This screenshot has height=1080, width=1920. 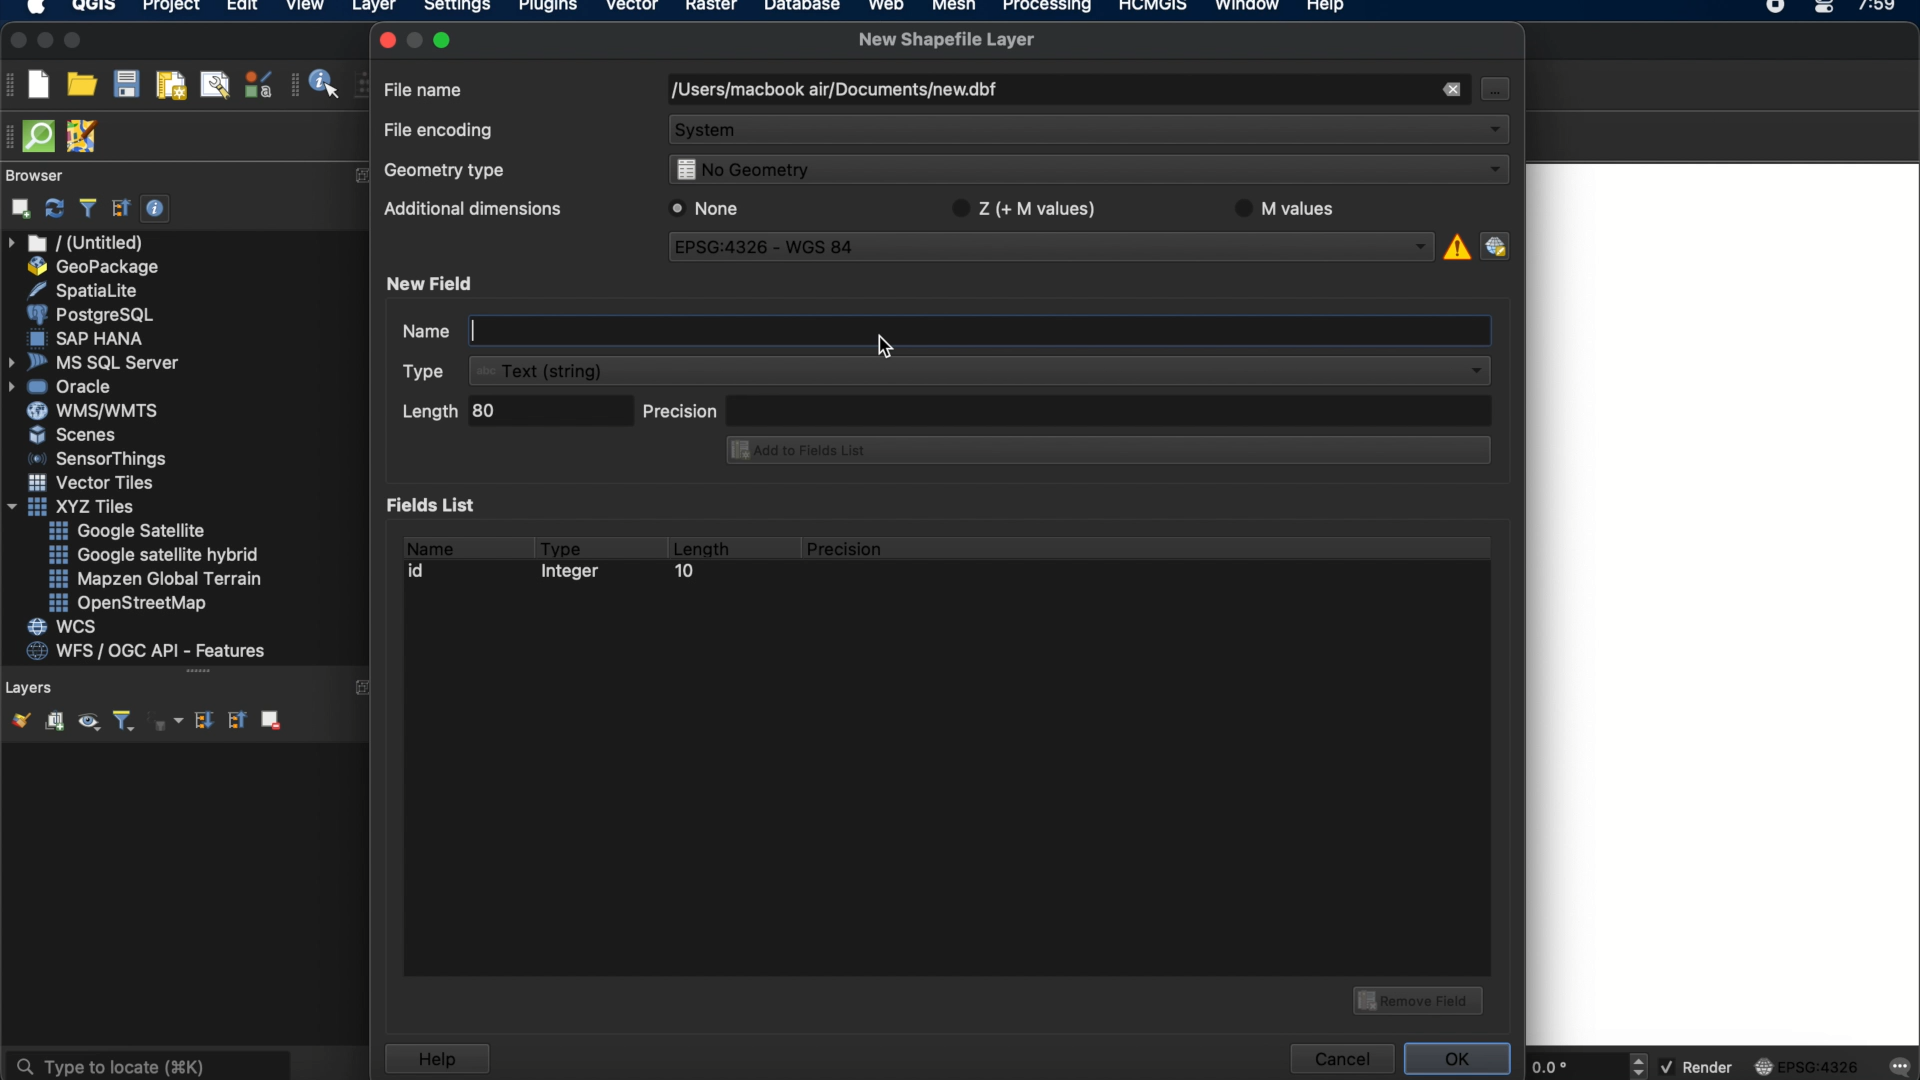 I want to click on No Geometry, so click(x=1084, y=172).